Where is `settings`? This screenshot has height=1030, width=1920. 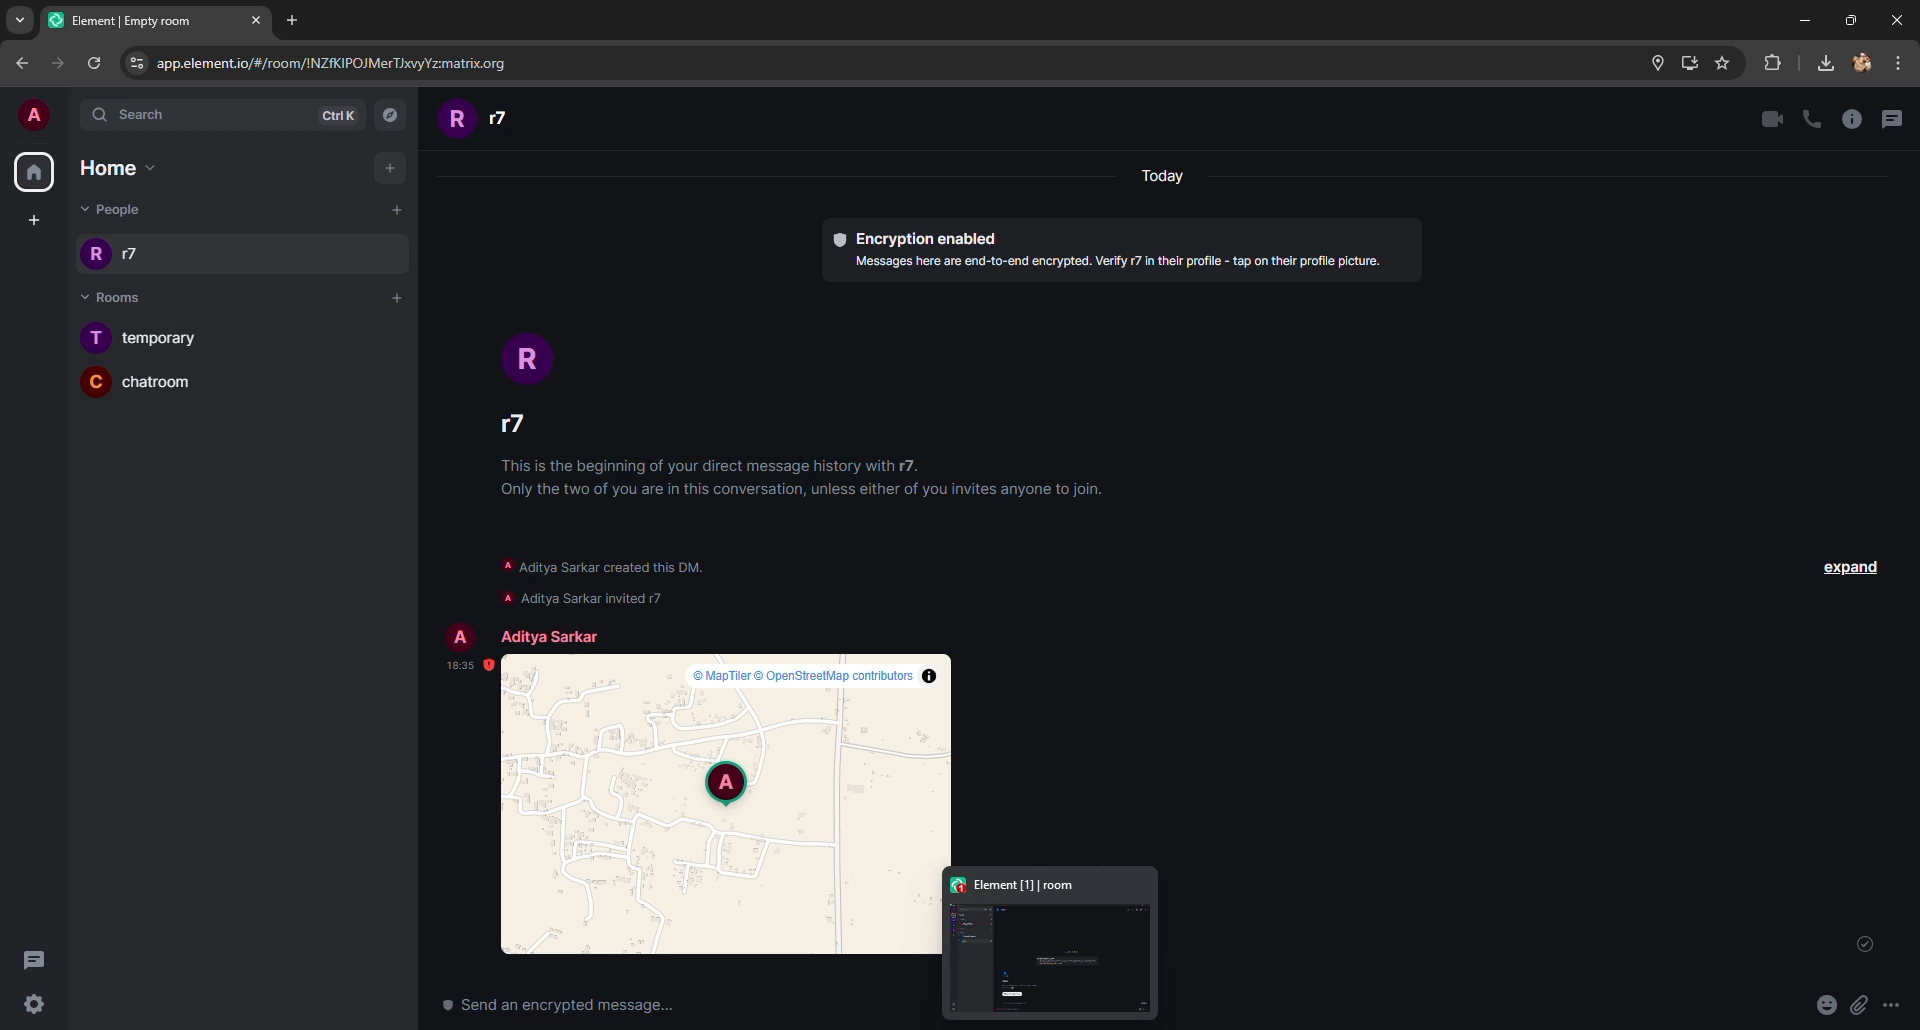
settings is located at coordinates (63, 1005).